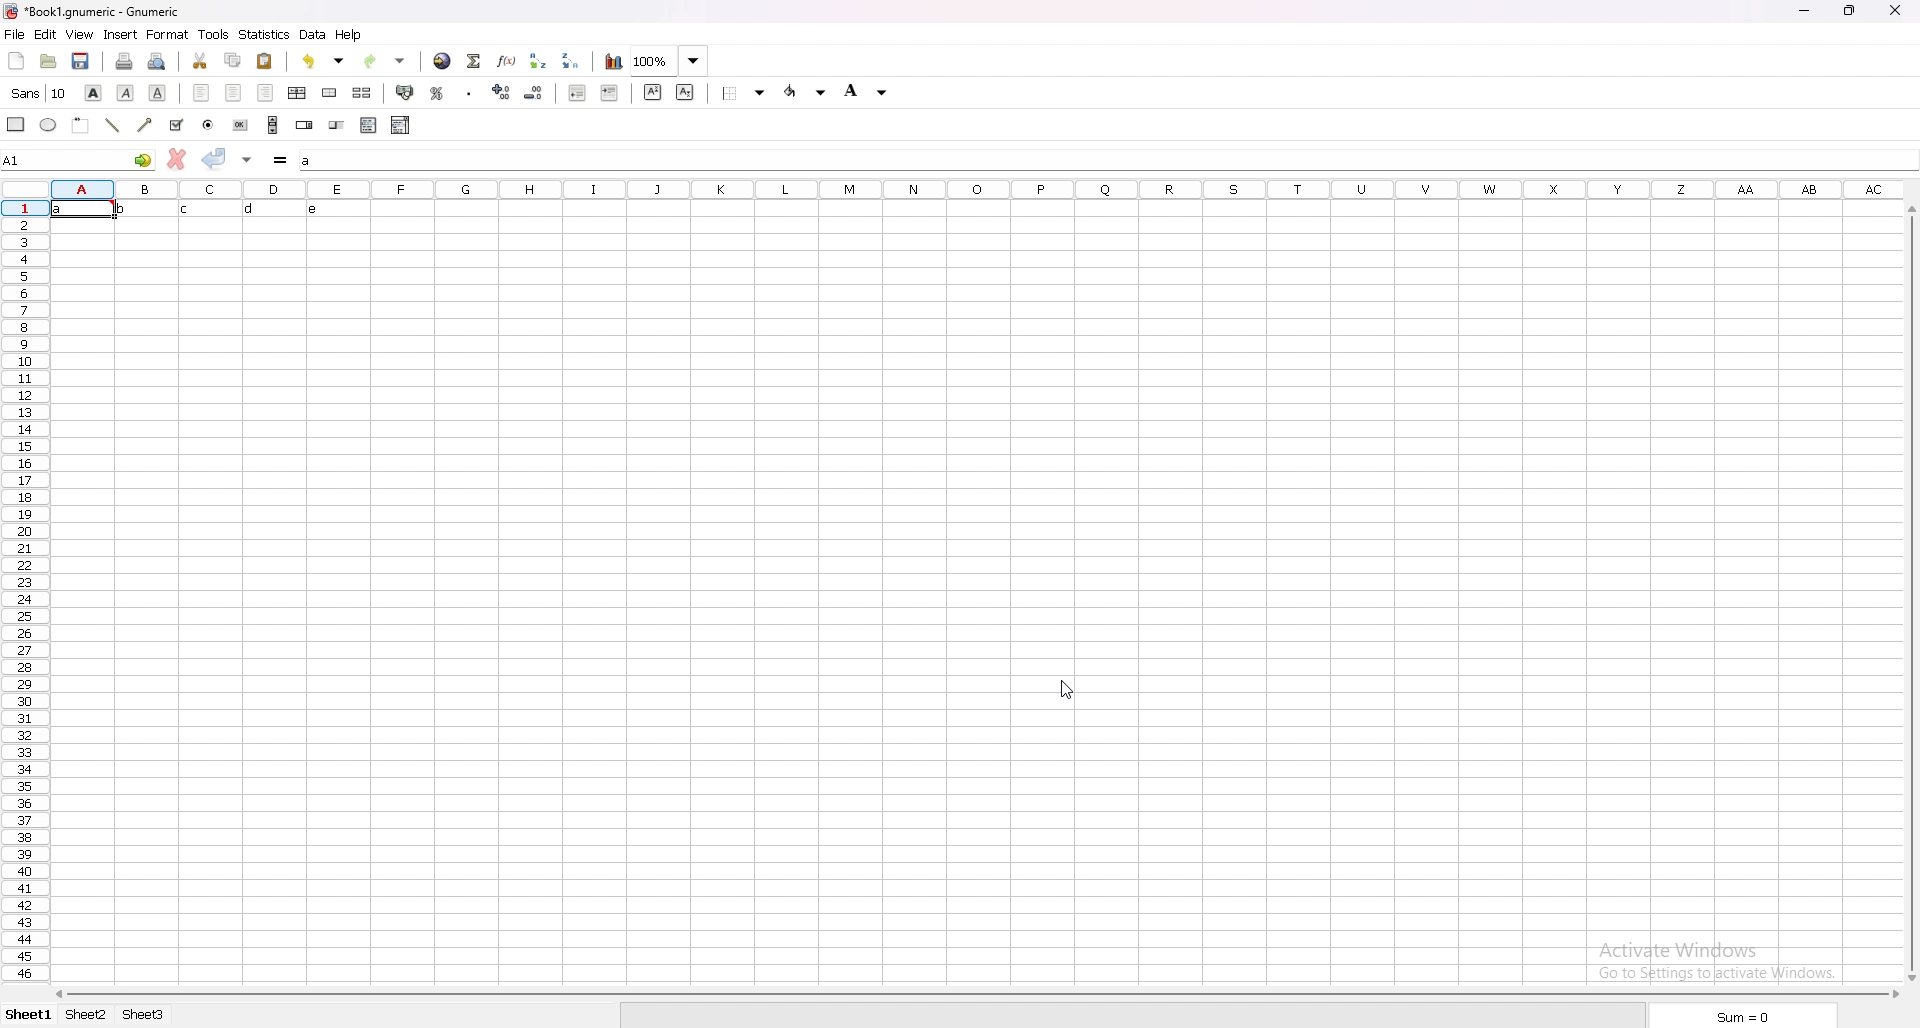 This screenshot has height=1028, width=1920. Describe the element at coordinates (25, 592) in the screenshot. I see `rows` at that location.